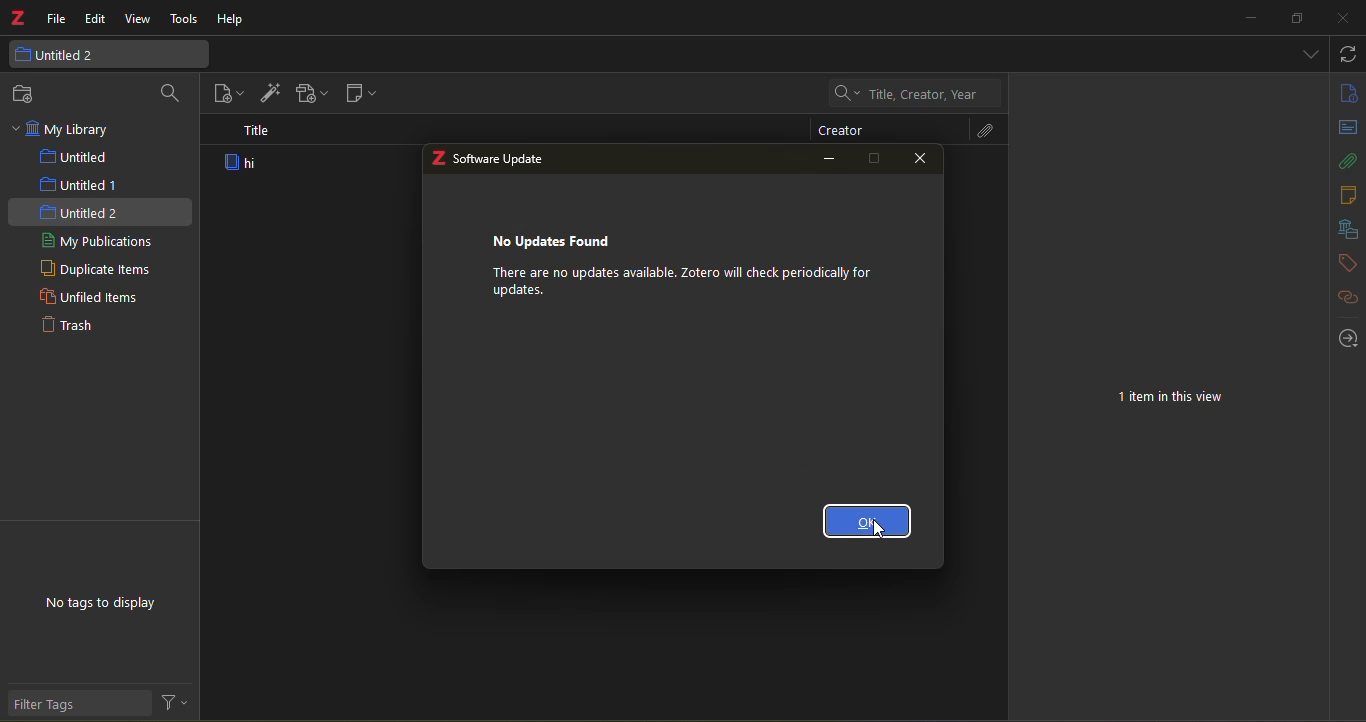 Image resolution: width=1366 pixels, height=722 pixels. Describe the element at coordinates (1348, 338) in the screenshot. I see `locate` at that location.